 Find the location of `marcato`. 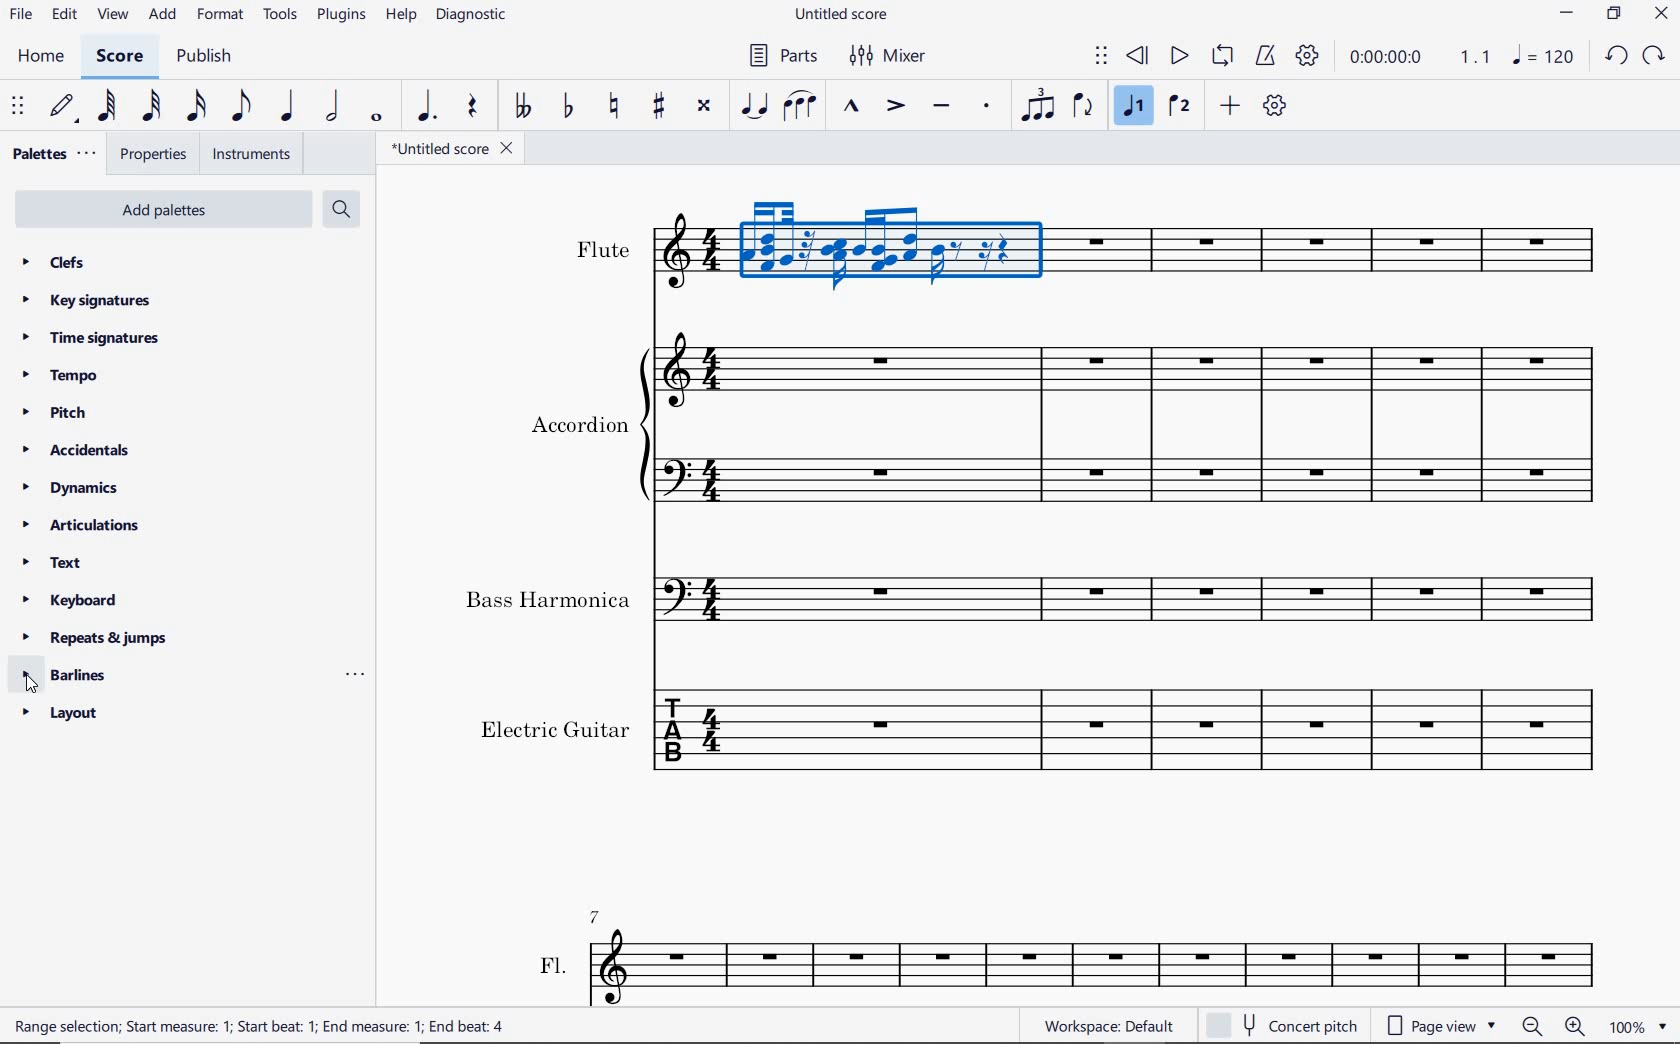

marcato is located at coordinates (850, 107).